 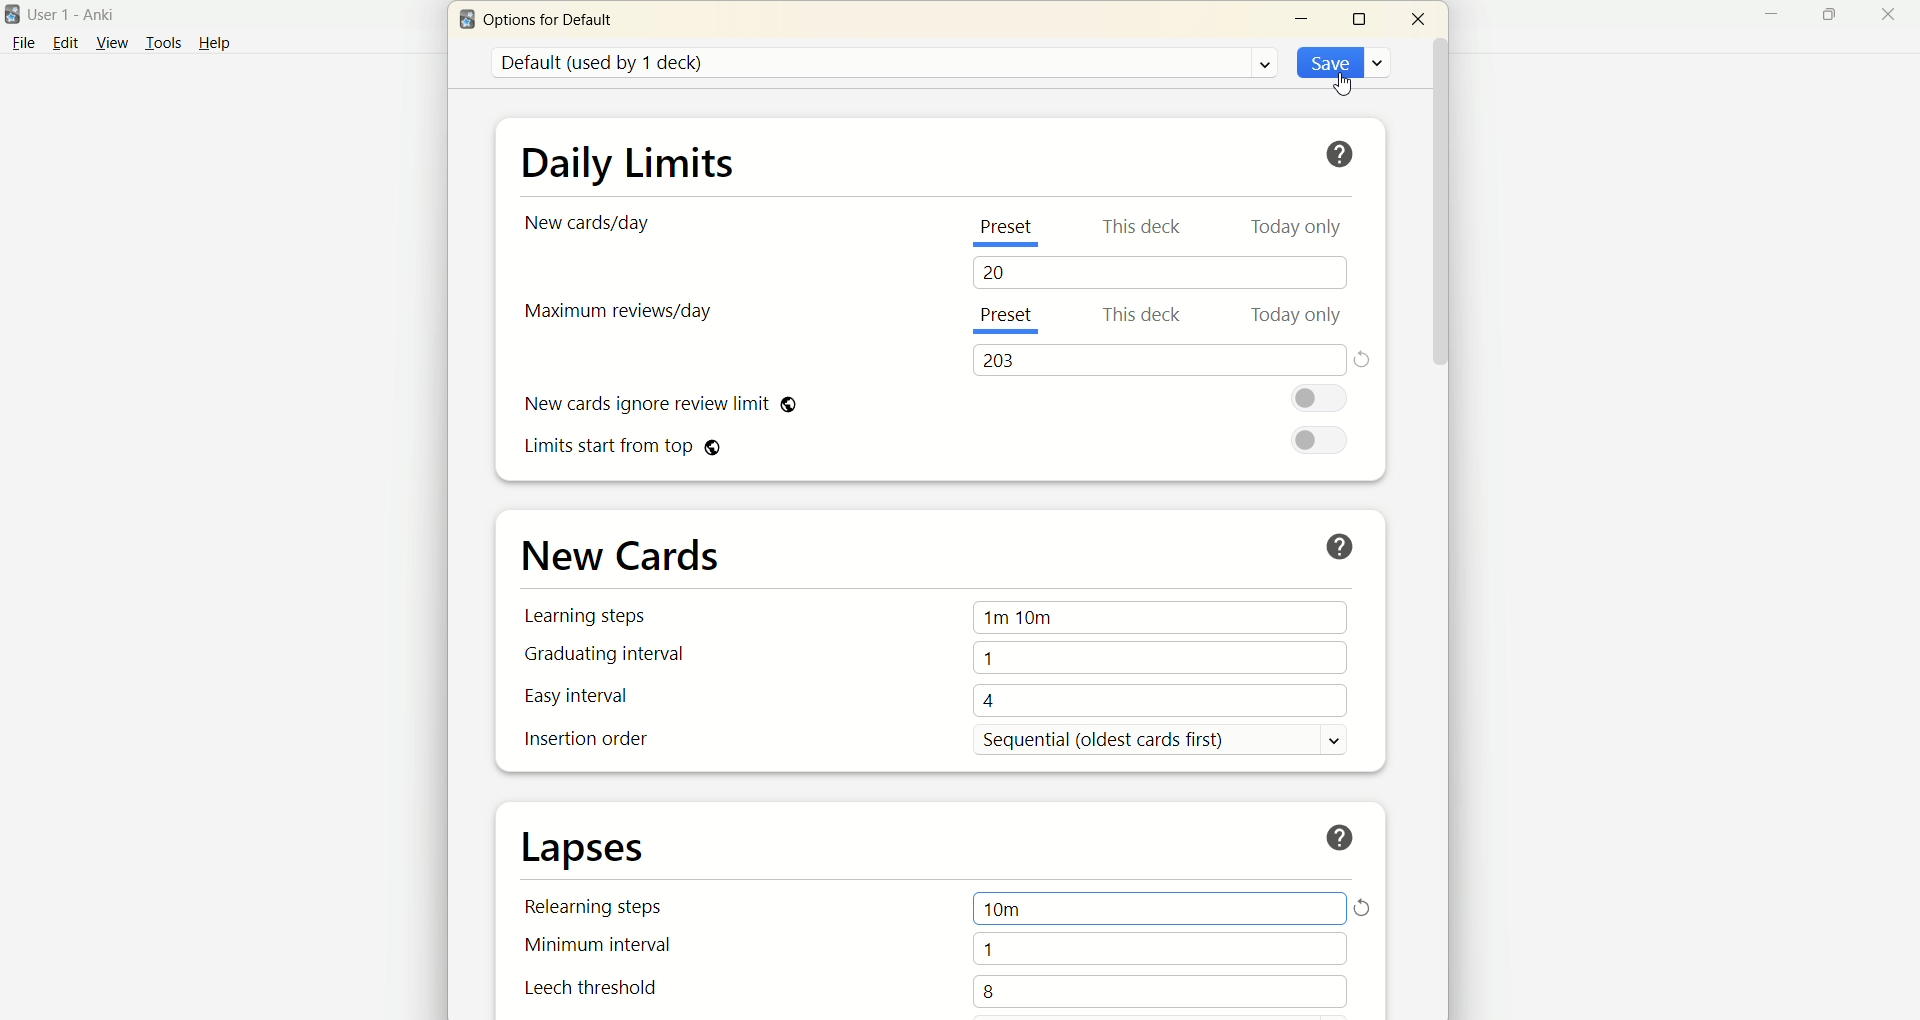 I want to click on close, so click(x=1418, y=17).